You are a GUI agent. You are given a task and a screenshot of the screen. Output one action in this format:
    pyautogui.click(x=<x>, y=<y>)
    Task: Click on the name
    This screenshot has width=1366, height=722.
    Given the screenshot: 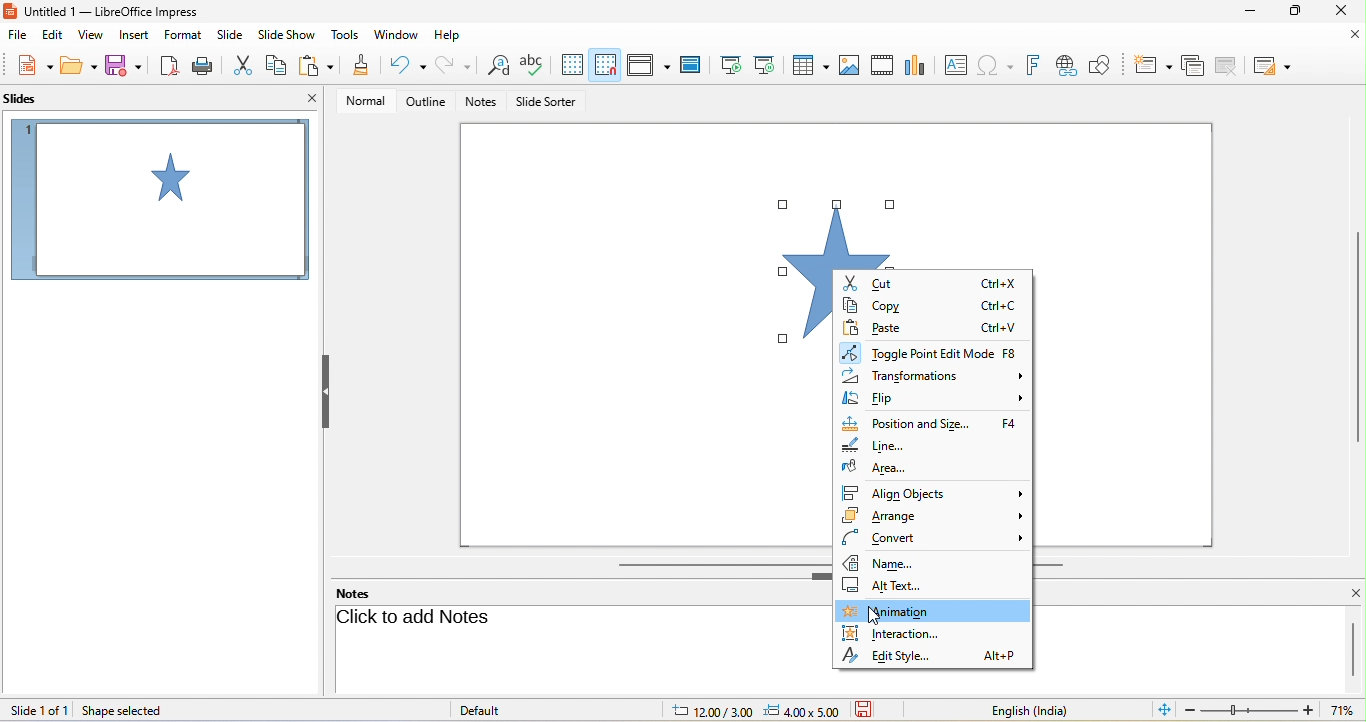 What is the action you would take?
    pyautogui.click(x=899, y=564)
    